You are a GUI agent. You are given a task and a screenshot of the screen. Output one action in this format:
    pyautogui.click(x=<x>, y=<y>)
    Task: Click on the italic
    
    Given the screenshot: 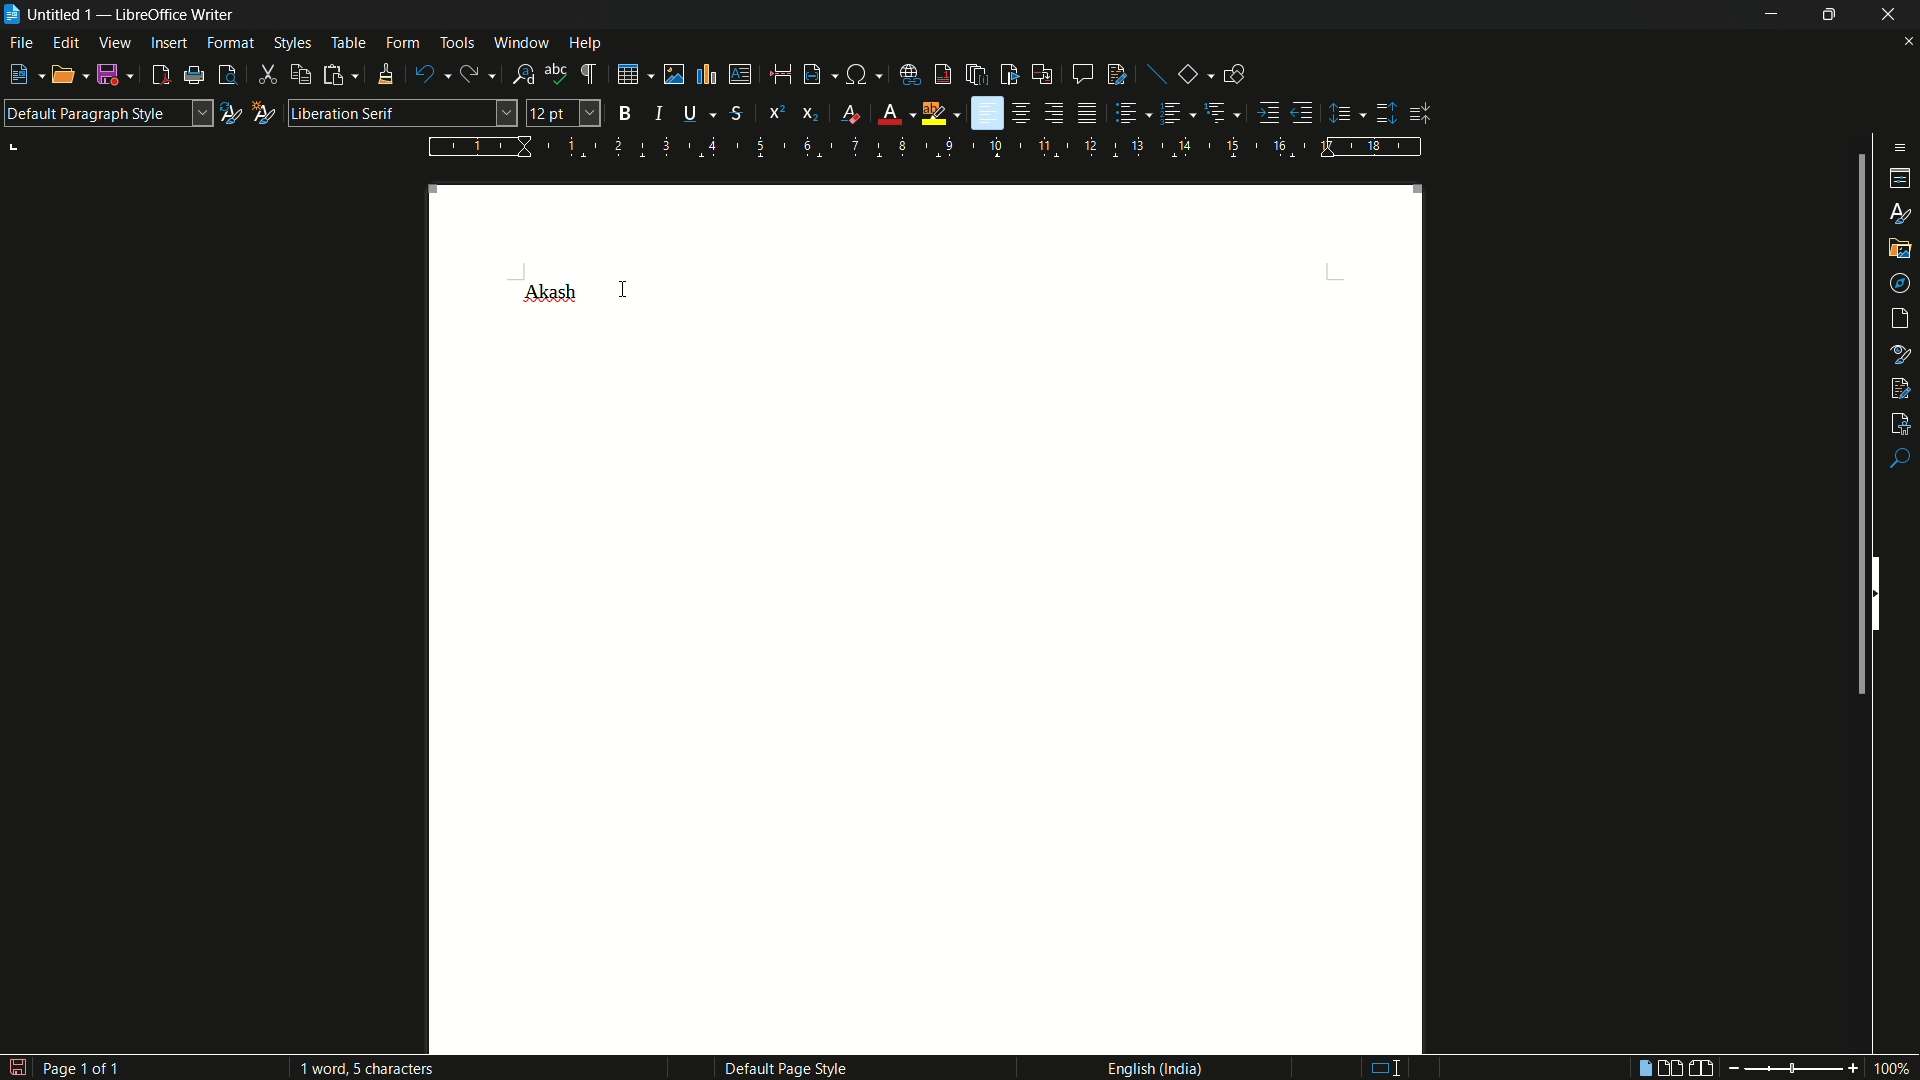 What is the action you would take?
    pyautogui.click(x=664, y=113)
    